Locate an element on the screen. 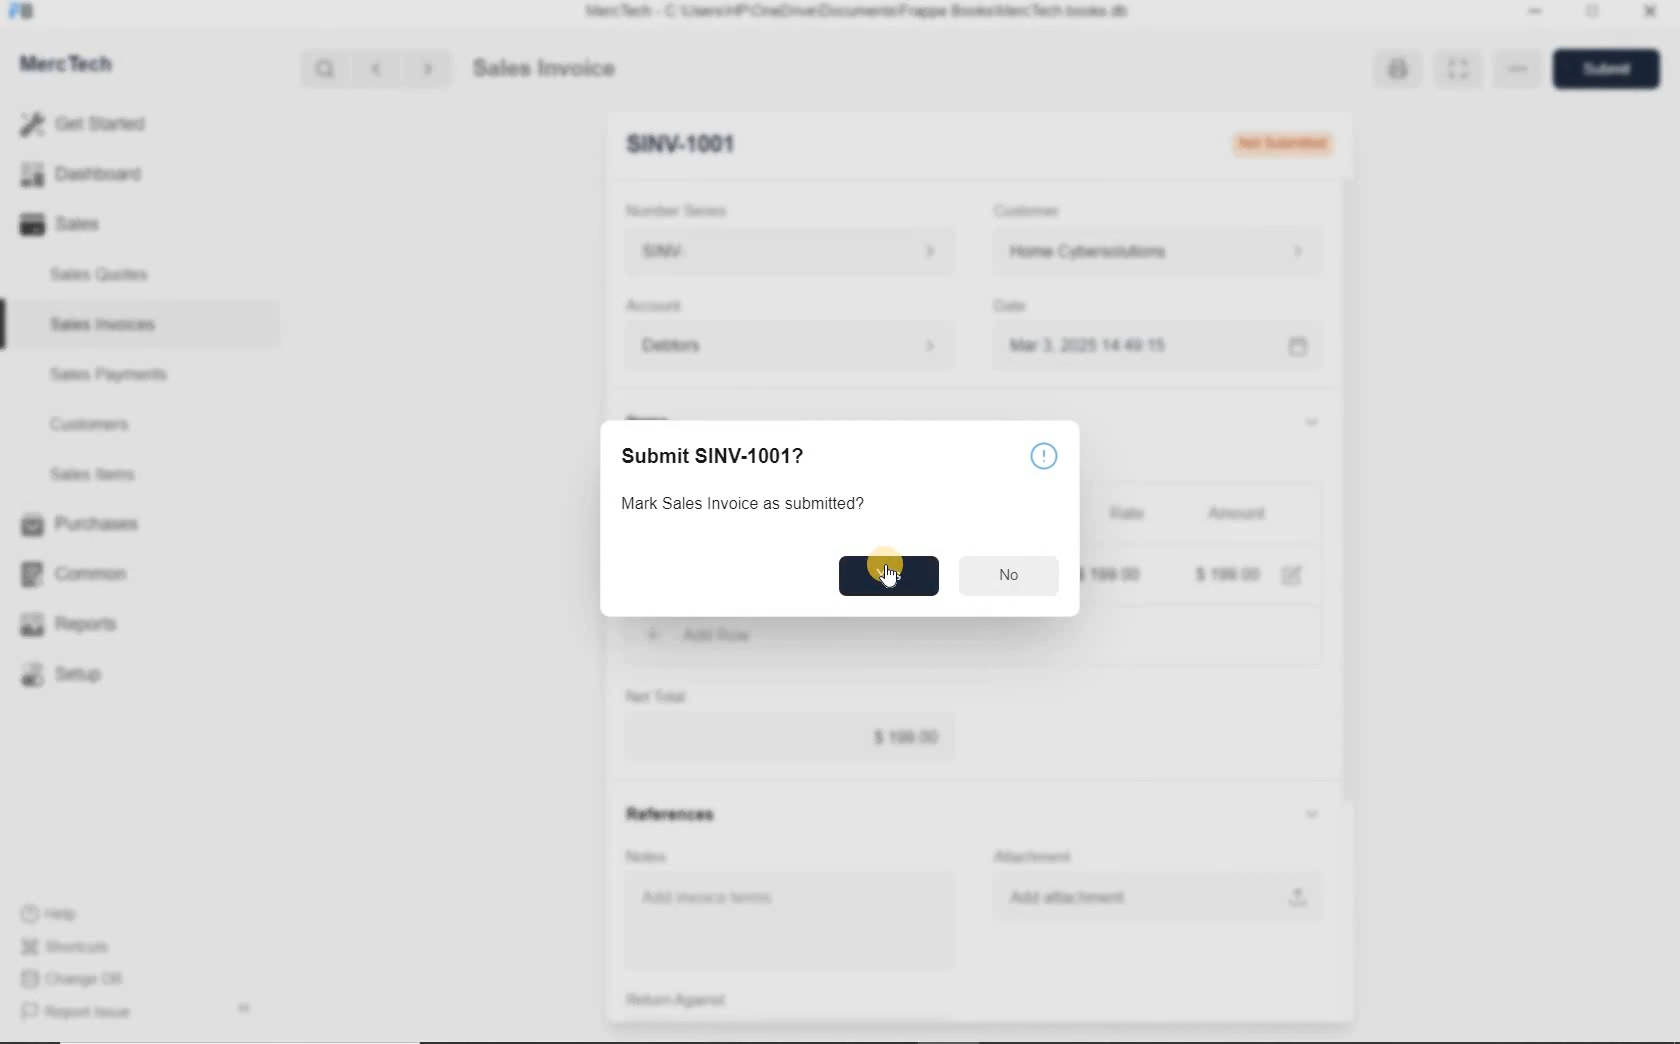 The height and width of the screenshot is (1044, 1680). Hide Sidebar is located at coordinates (243, 1007).